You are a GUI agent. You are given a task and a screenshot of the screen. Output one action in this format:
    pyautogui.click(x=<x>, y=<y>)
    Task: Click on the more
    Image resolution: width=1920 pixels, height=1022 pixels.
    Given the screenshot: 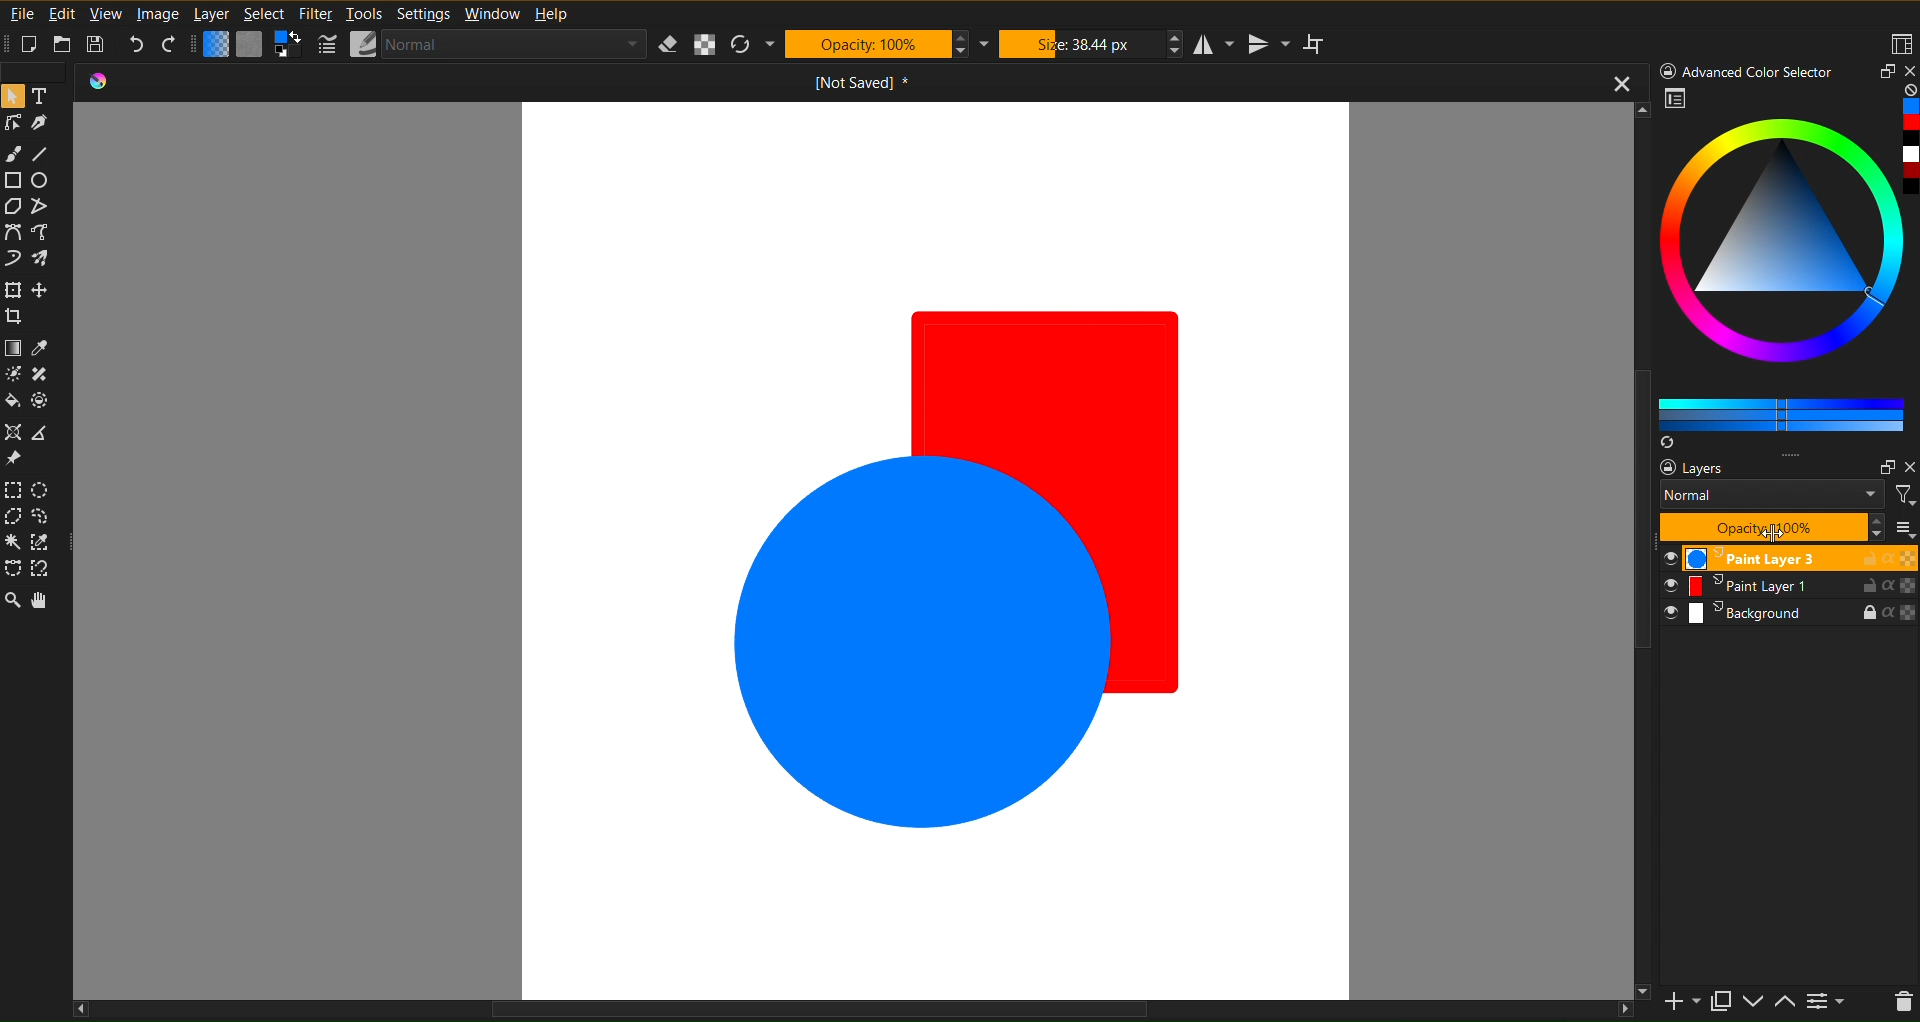 What is the action you would take?
    pyautogui.click(x=1905, y=530)
    